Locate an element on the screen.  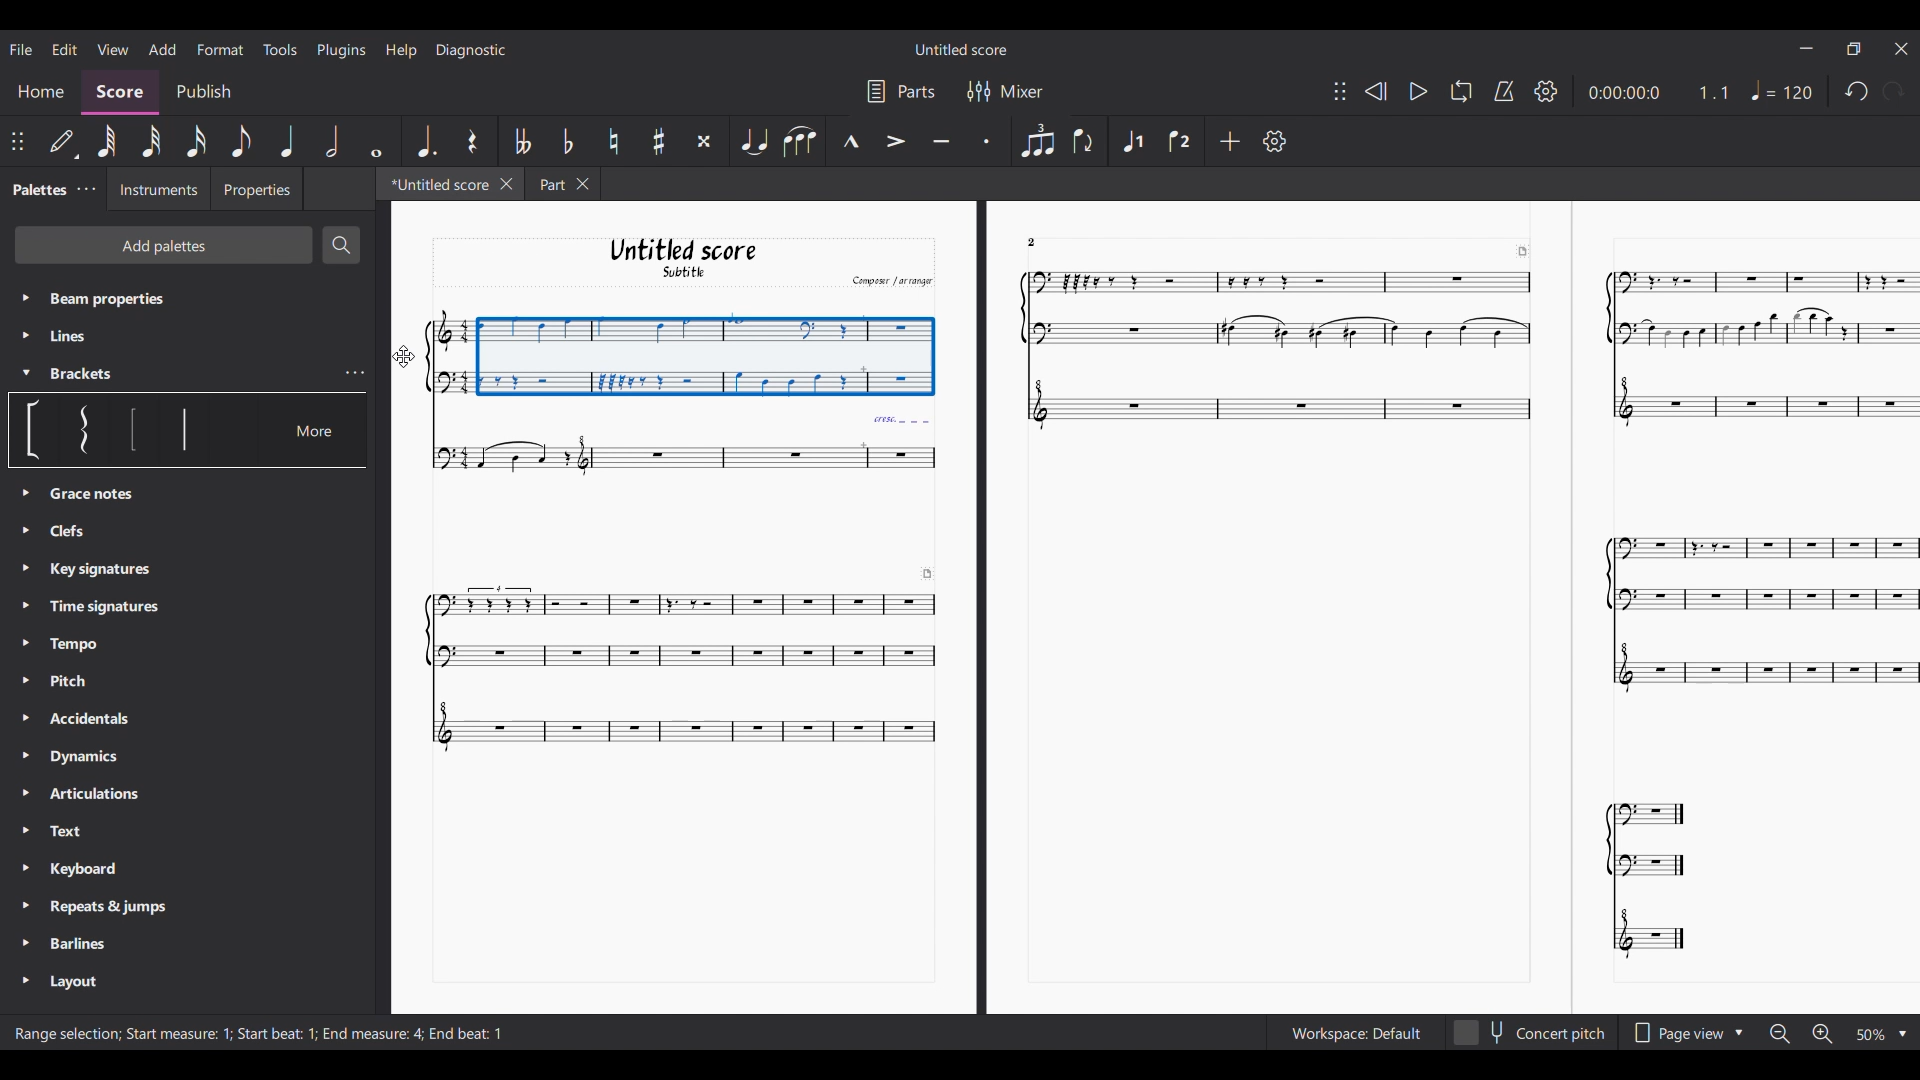
Slur is located at coordinates (800, 141).